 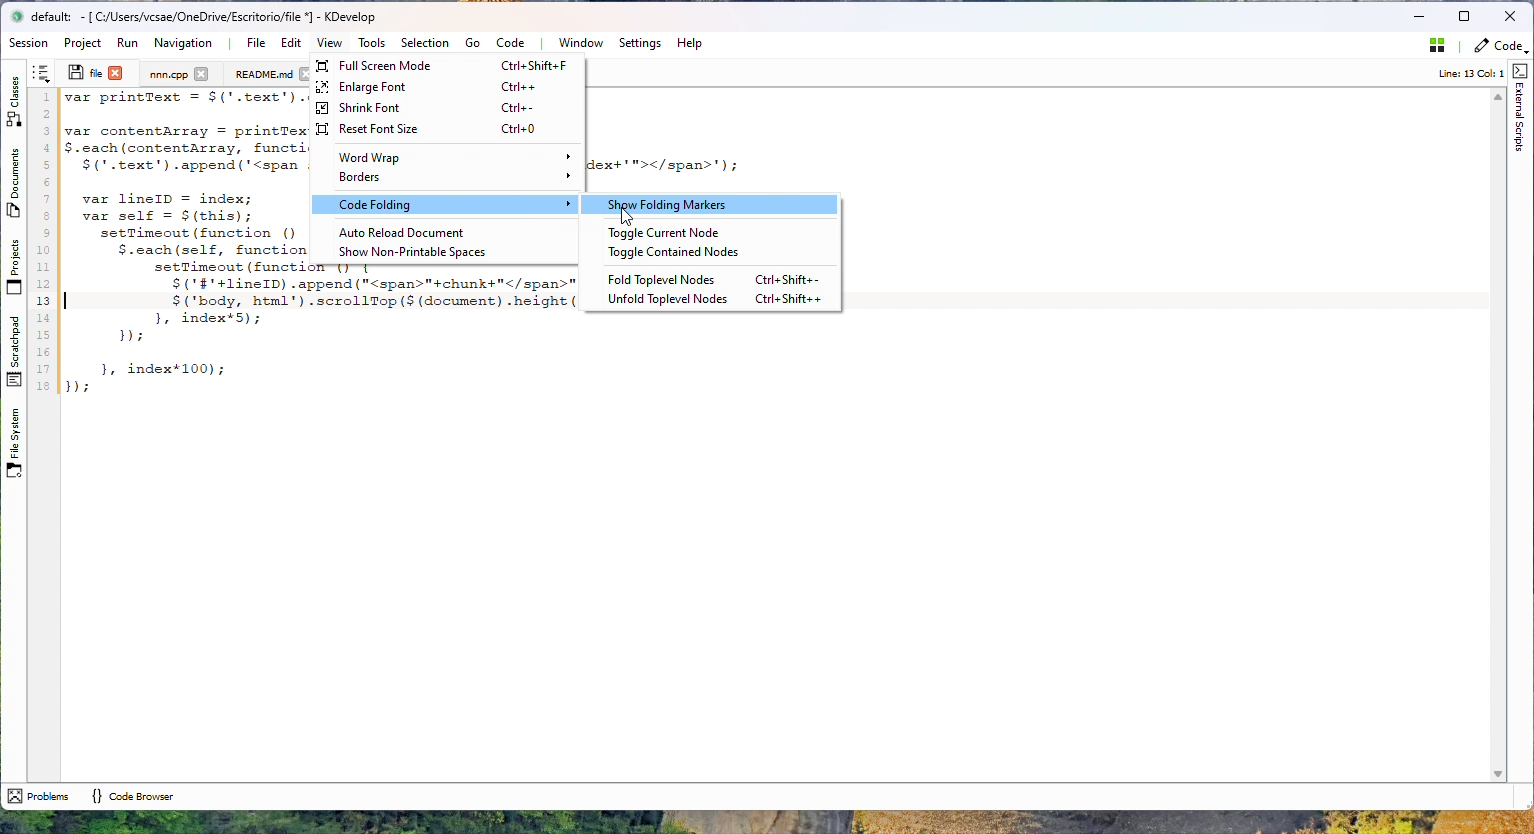 I want to click on Navigation, so click(x=185, y=43).